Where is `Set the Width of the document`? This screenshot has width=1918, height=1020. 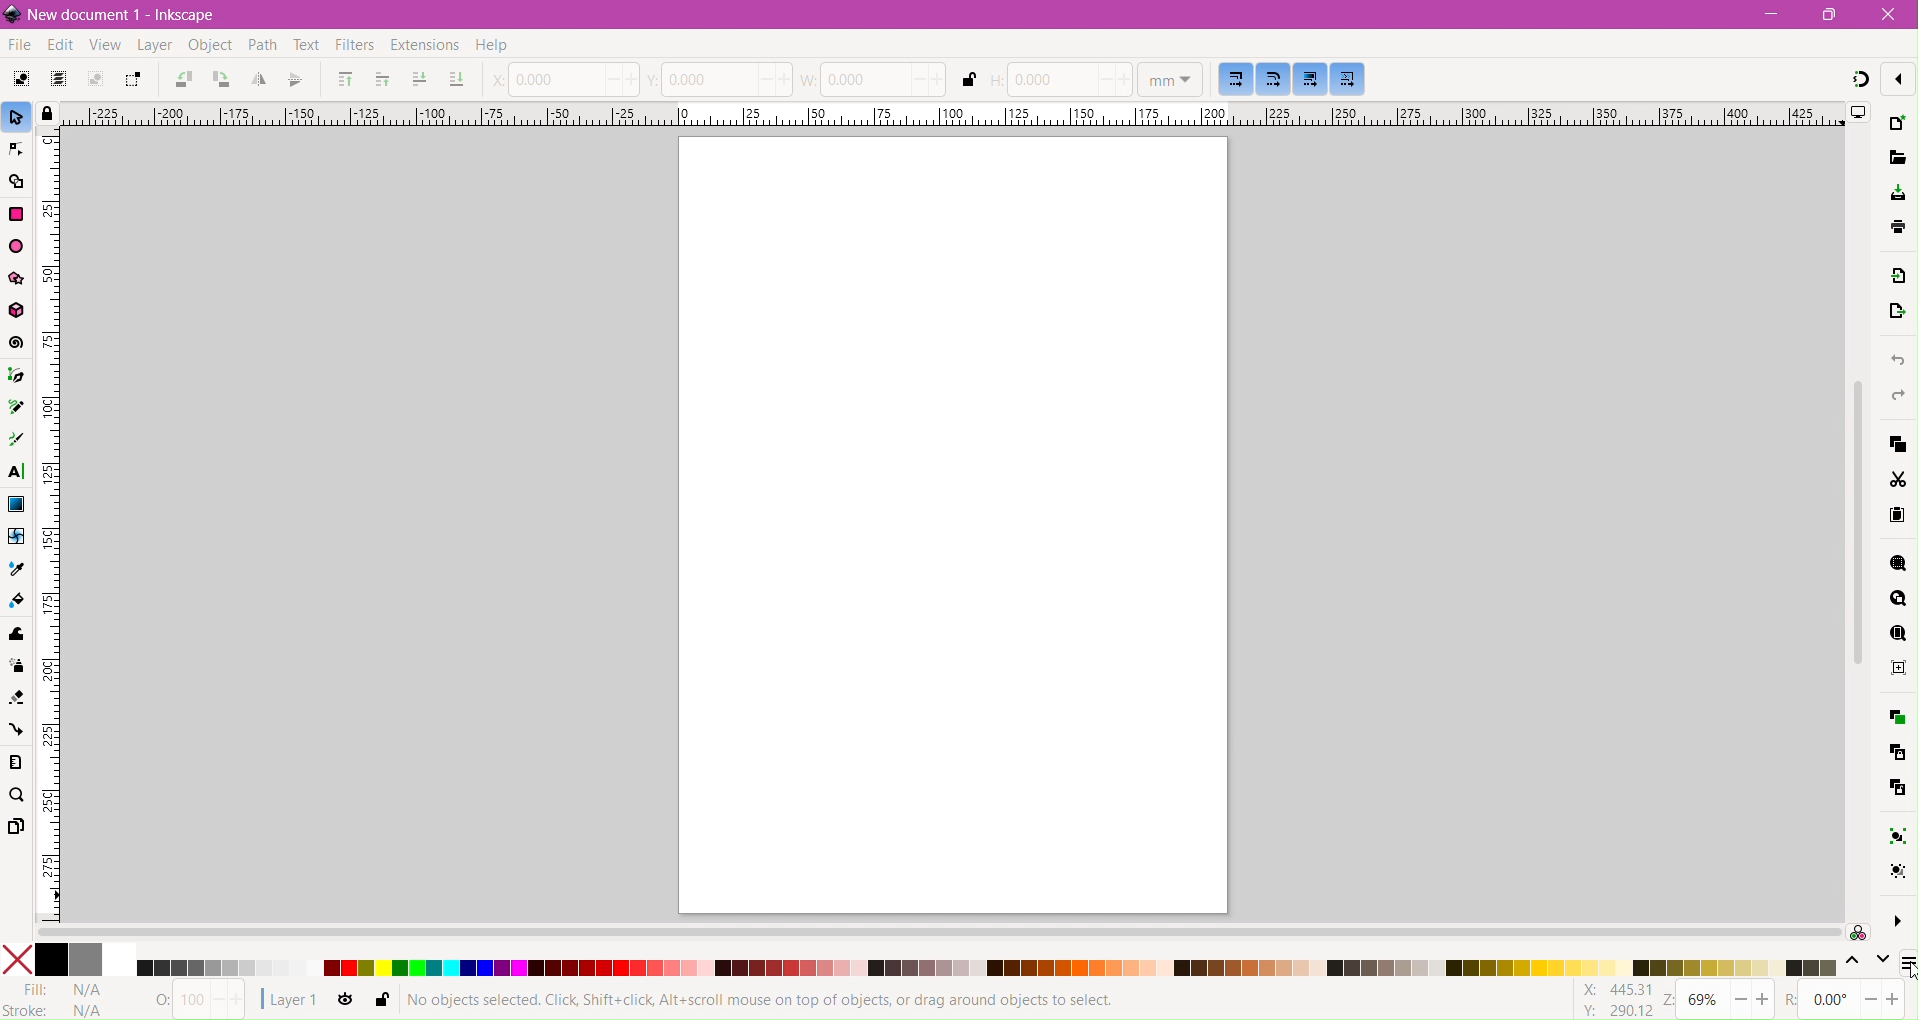 Set the Width of the document is located at coordinates (875, 79).